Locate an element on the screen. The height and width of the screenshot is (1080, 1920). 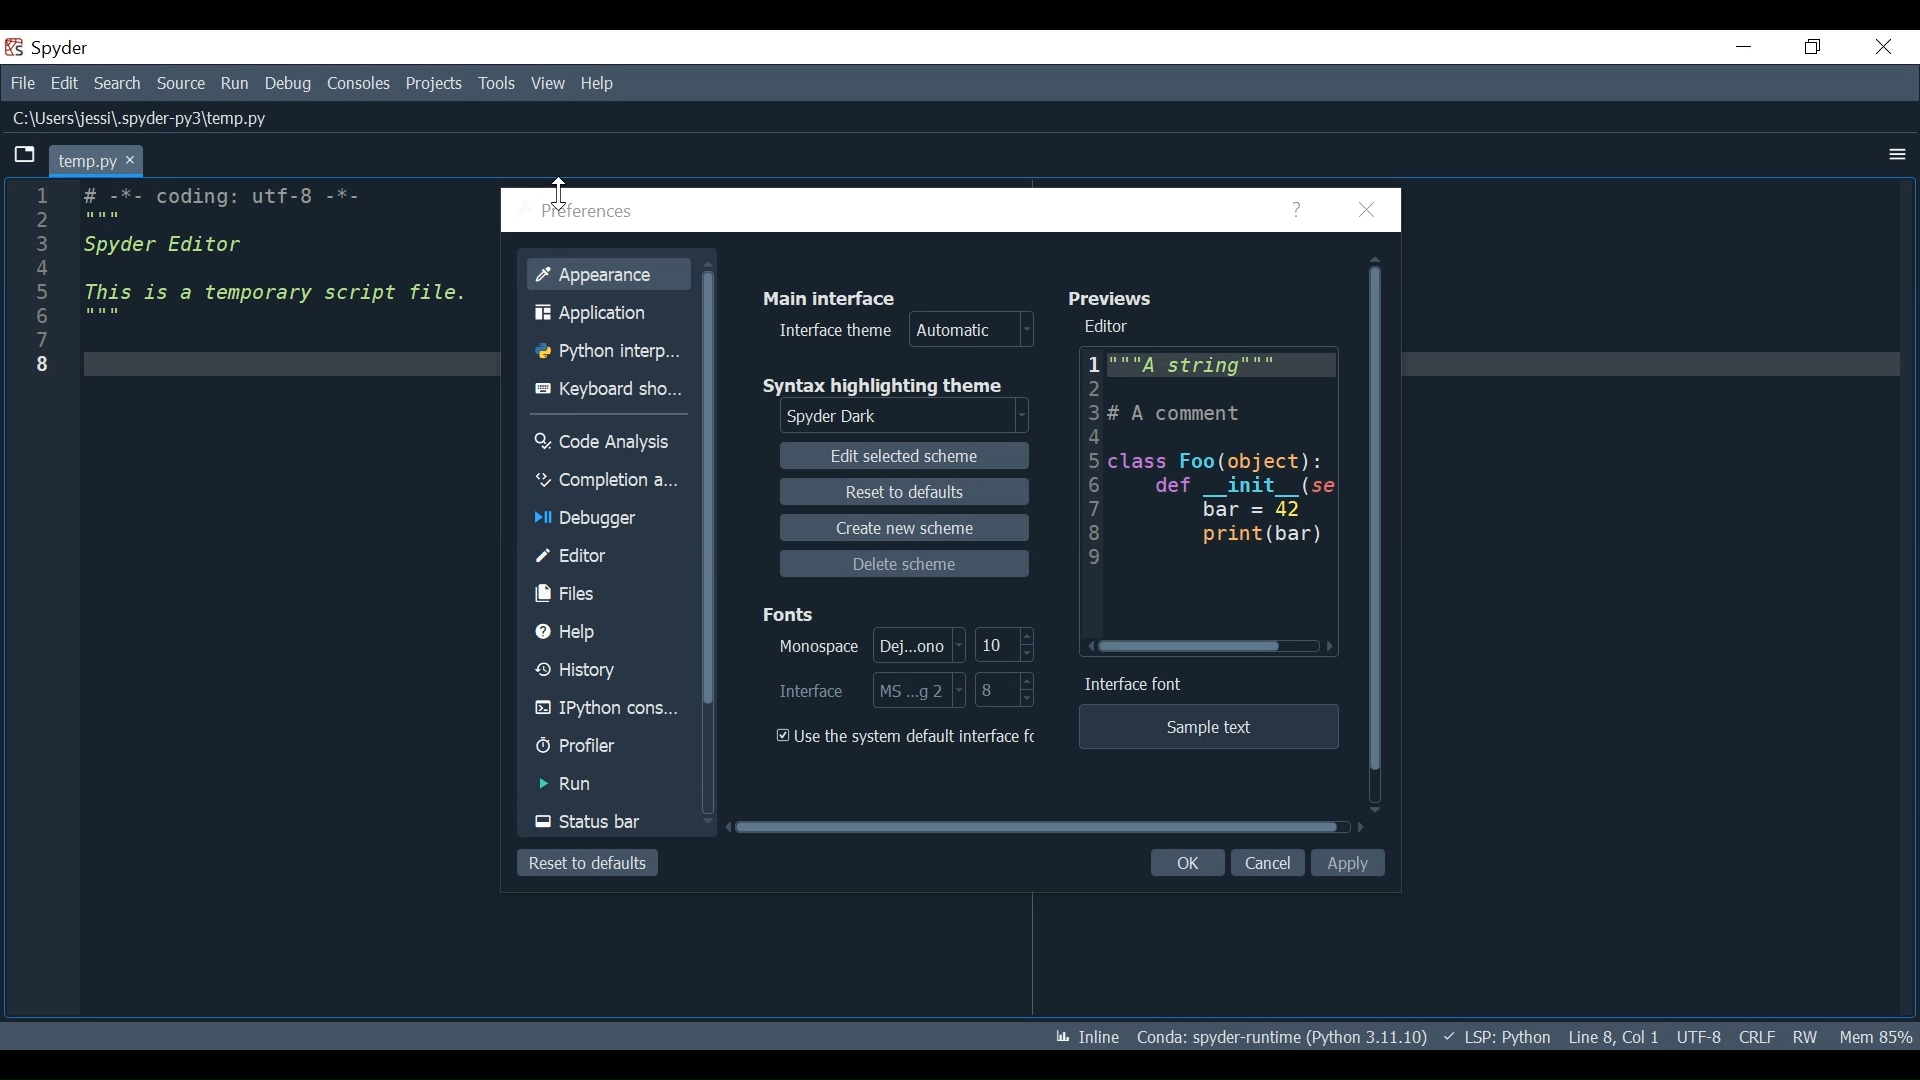
1"""A string™""23# A comment45 class Foo(object):[3 def __init_ (sev/ bar = 428 print(bar) is located at coordinates (1194, 492).